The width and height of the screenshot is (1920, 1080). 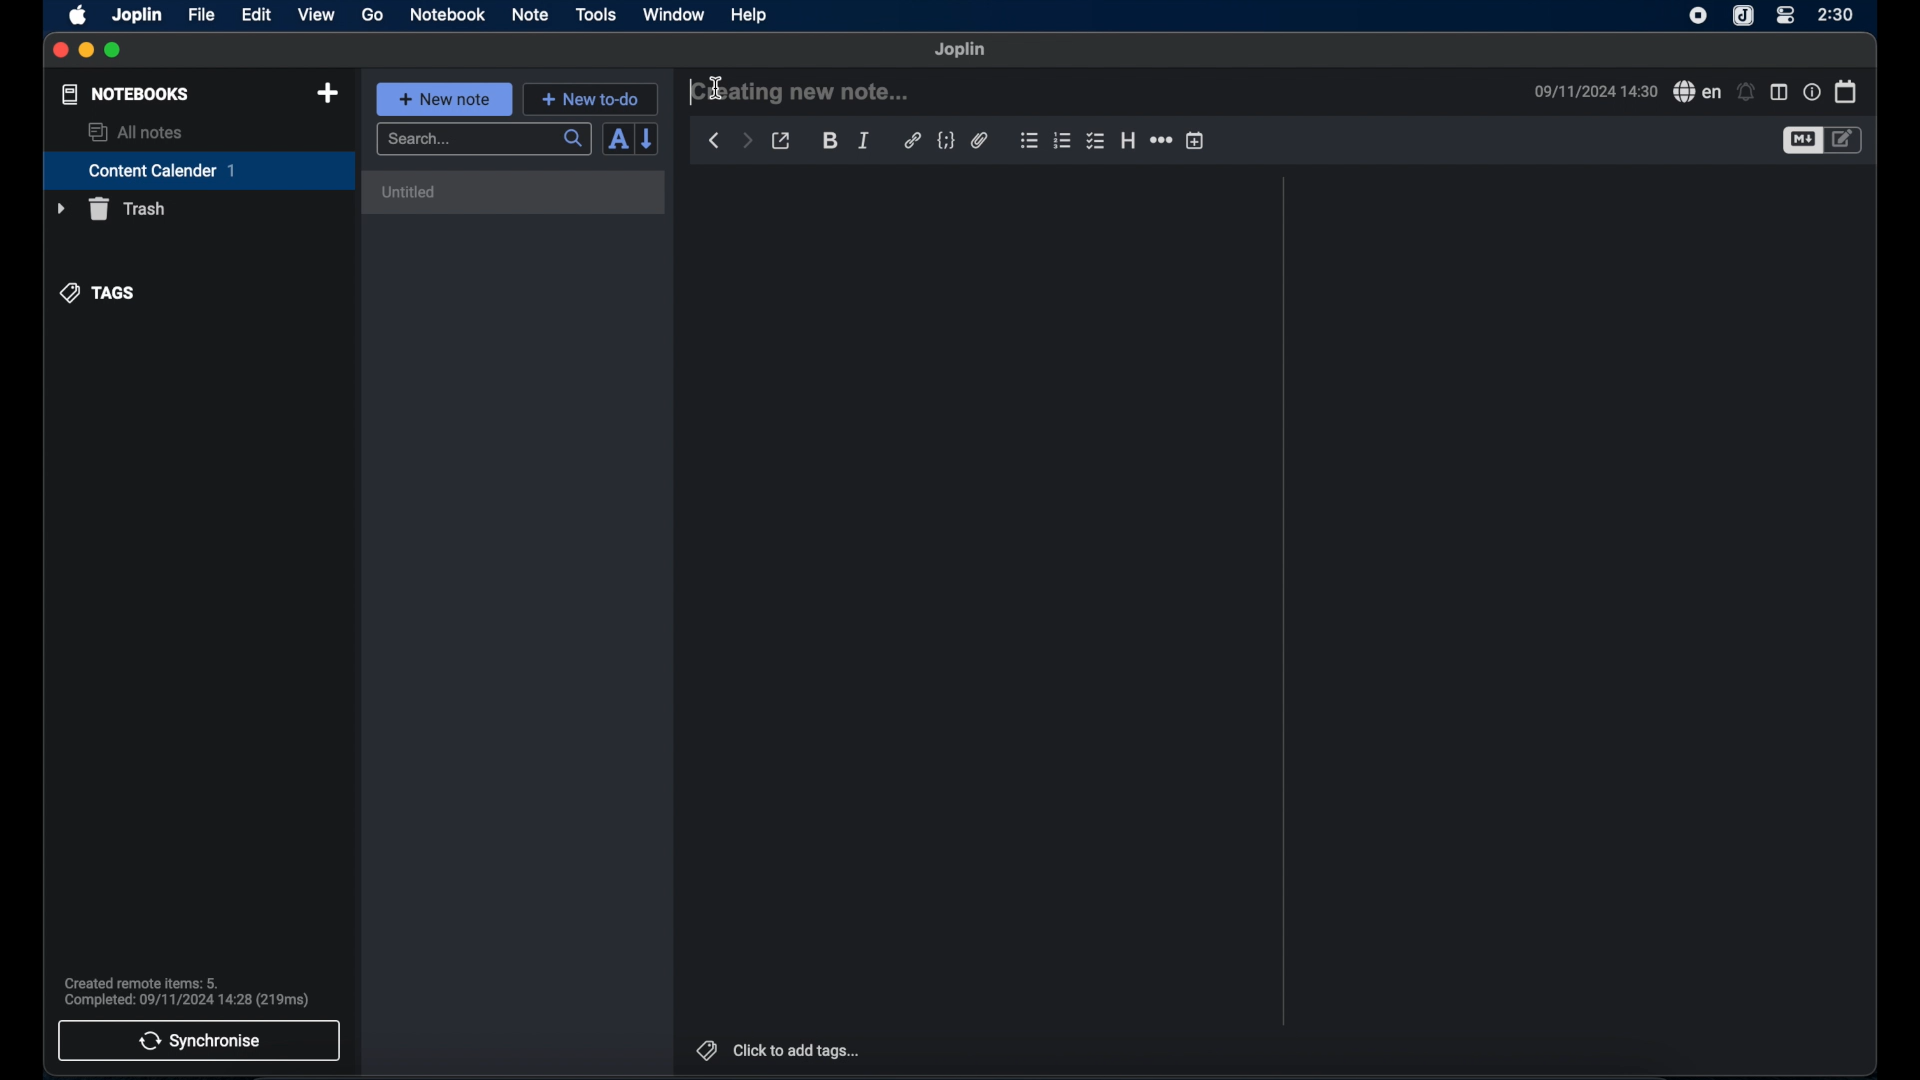 I want to click on tags, so click(x=98, y=293).